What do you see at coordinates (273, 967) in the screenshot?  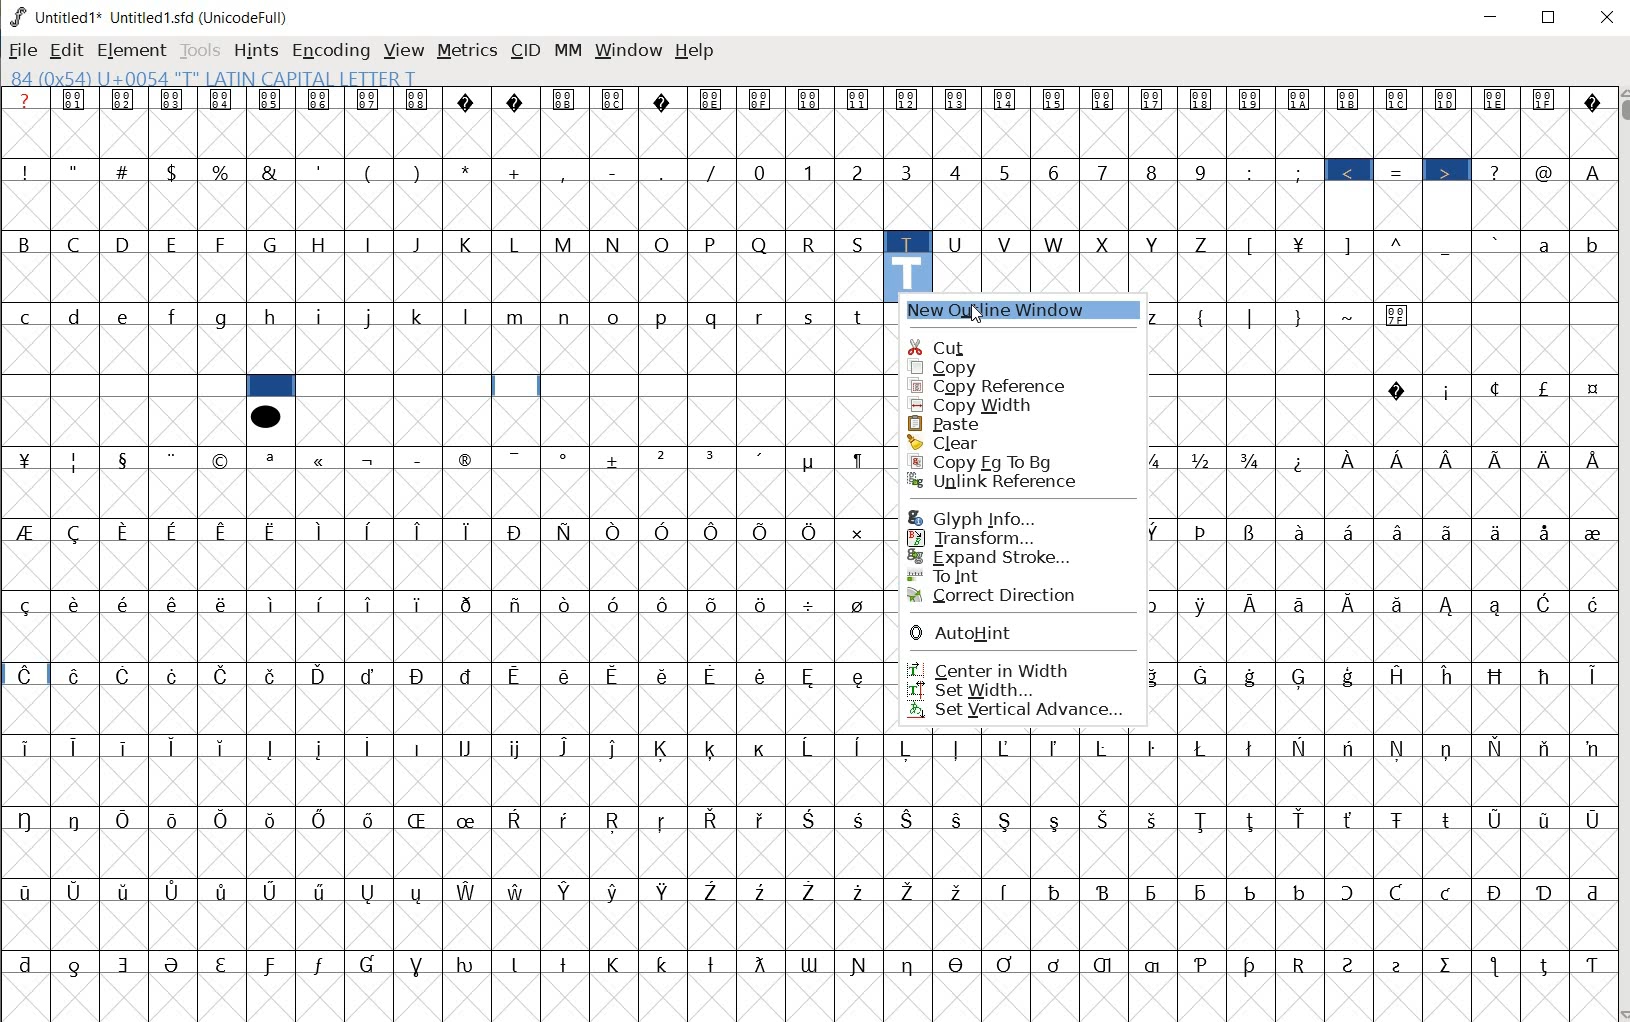 I see `Symbol` at bounding box center [273, 967].